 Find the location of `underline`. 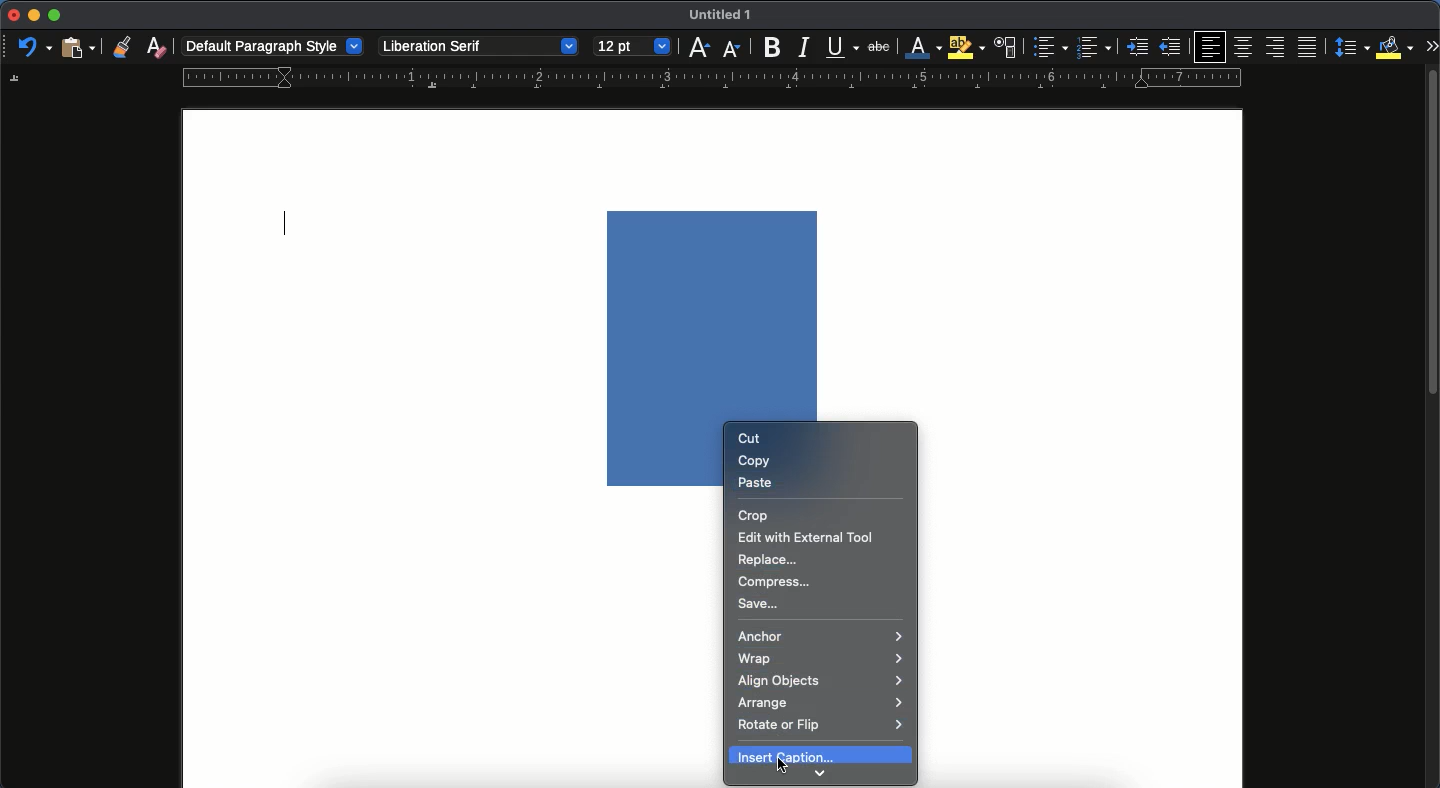

underline is located at coordinates (842, 47).